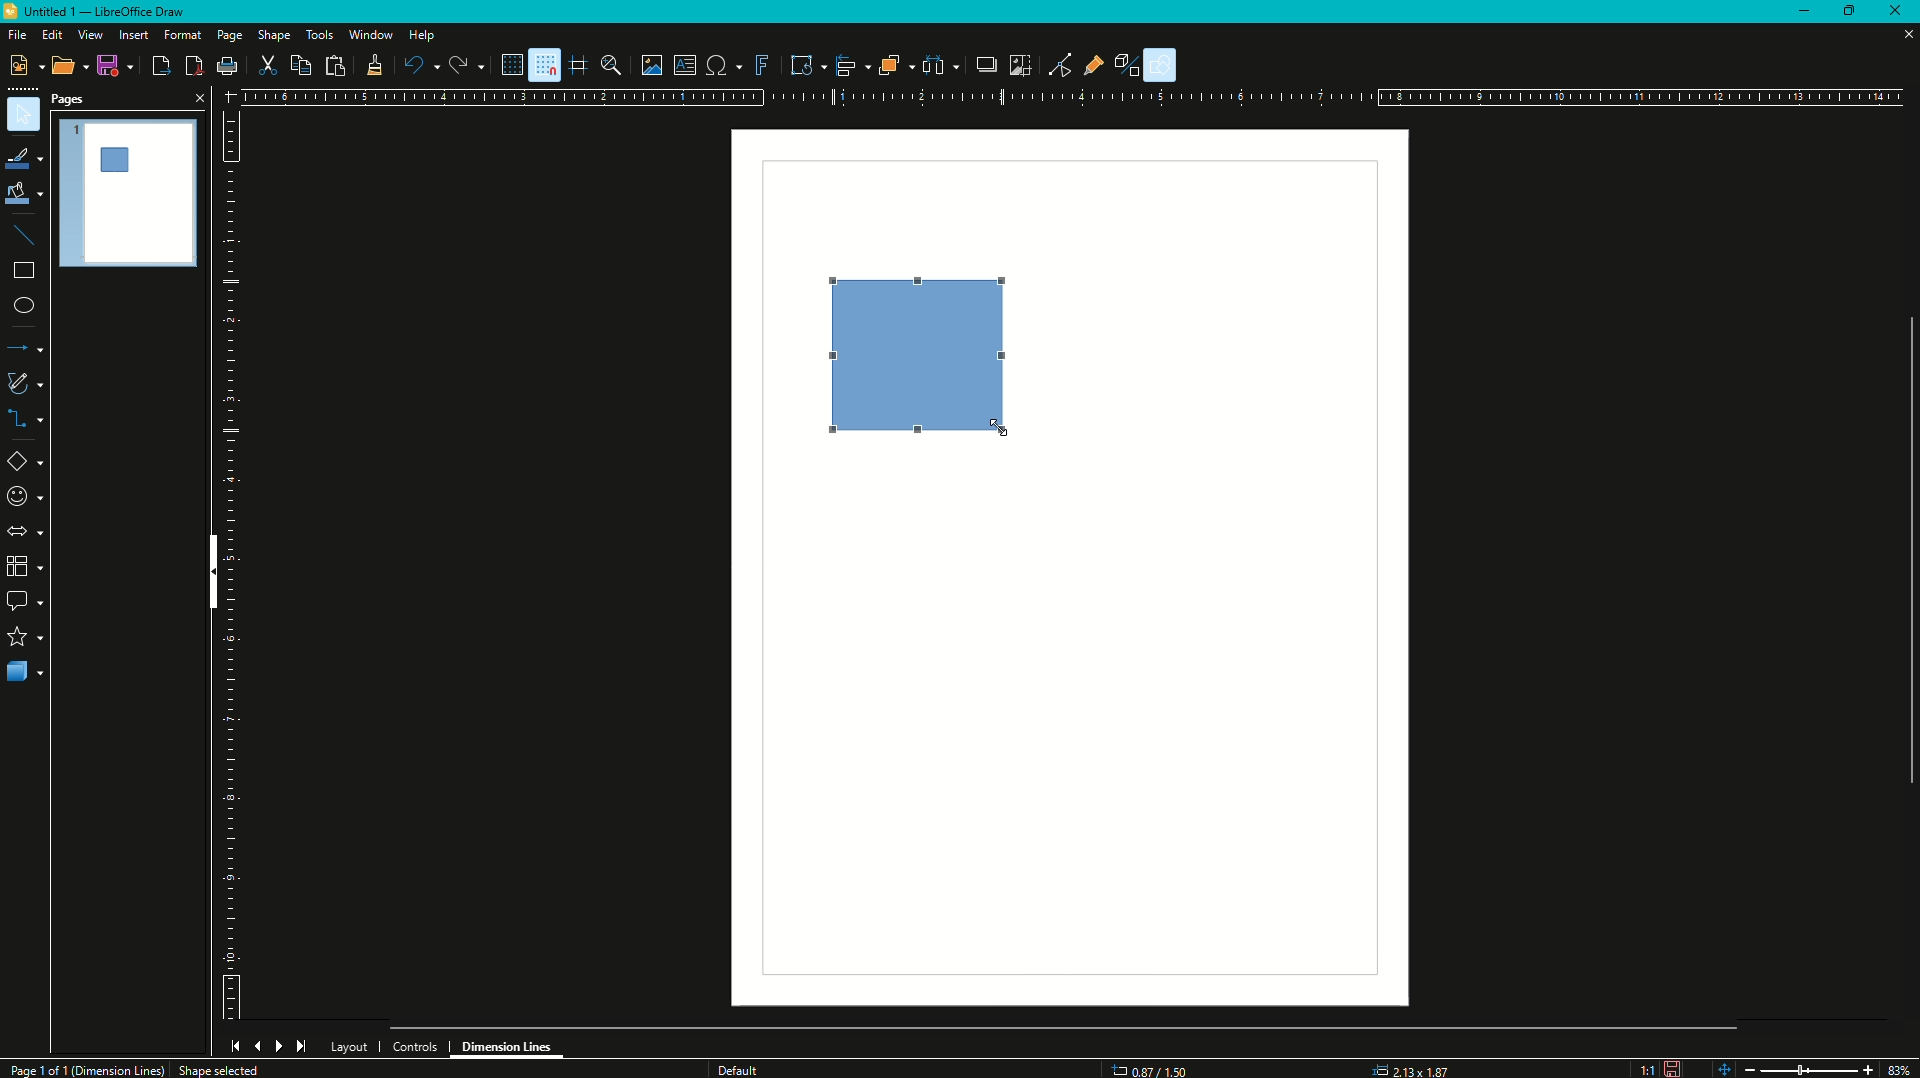 The height and width of the screenshot is (1078, 1920). What do you see at coordinates (26, 421) in the screenshot?
I see `Connectors` at bounding box center [26, 421].